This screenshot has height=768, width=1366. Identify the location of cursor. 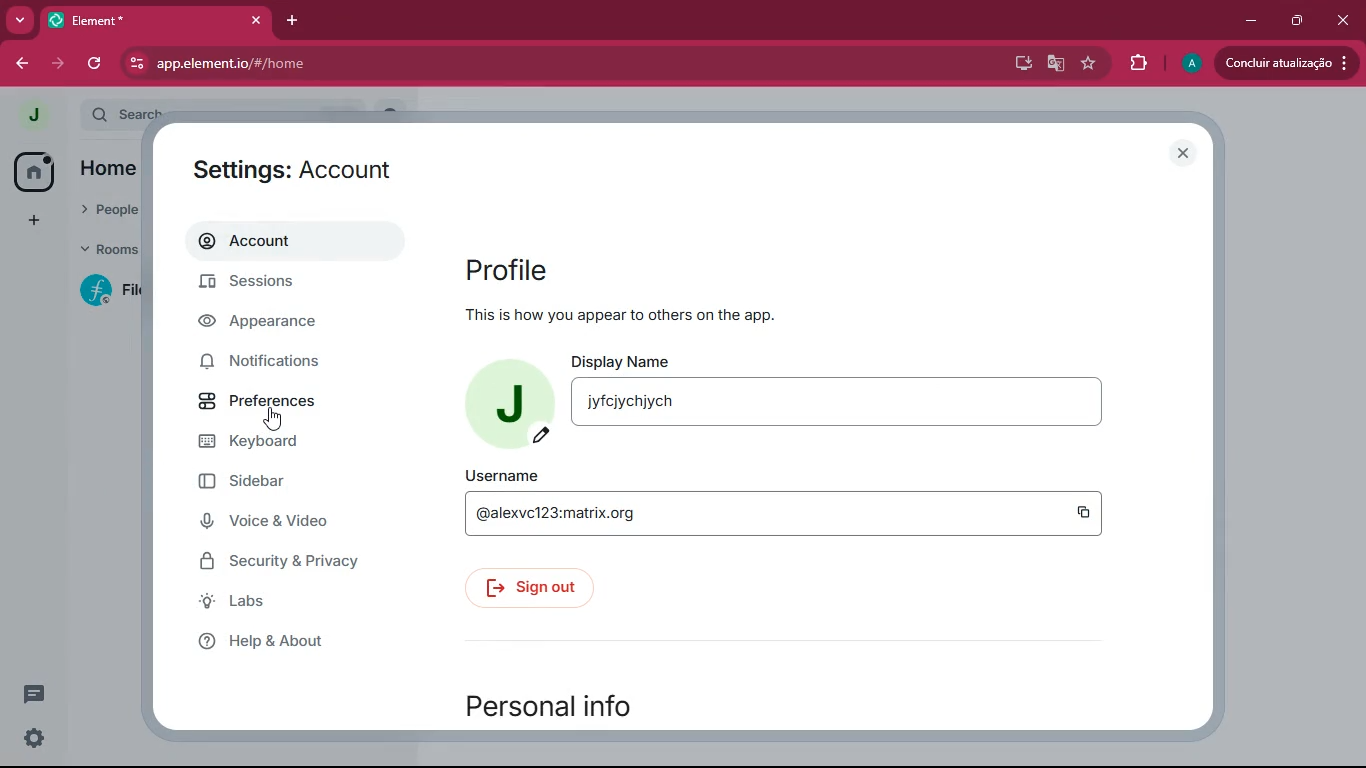
(273, 421).